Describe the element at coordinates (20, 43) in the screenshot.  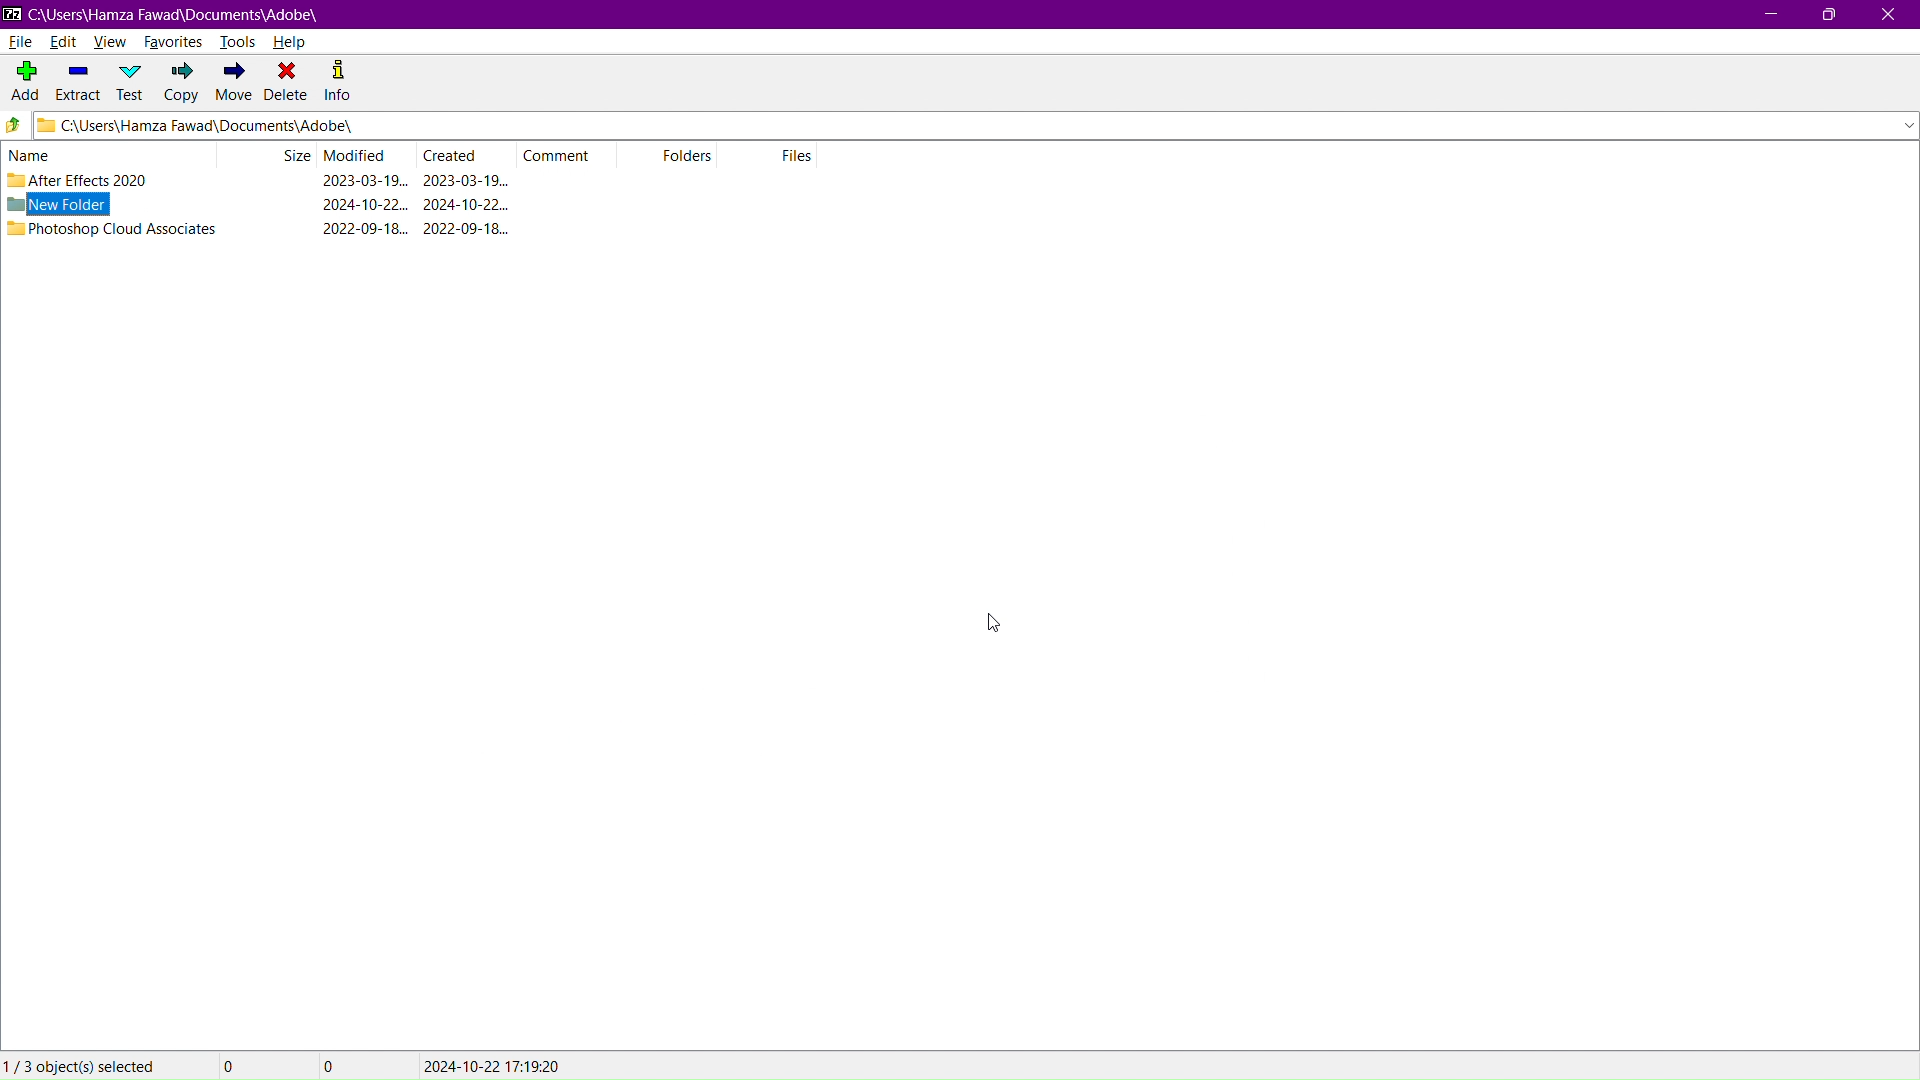
I see `File` at that location.